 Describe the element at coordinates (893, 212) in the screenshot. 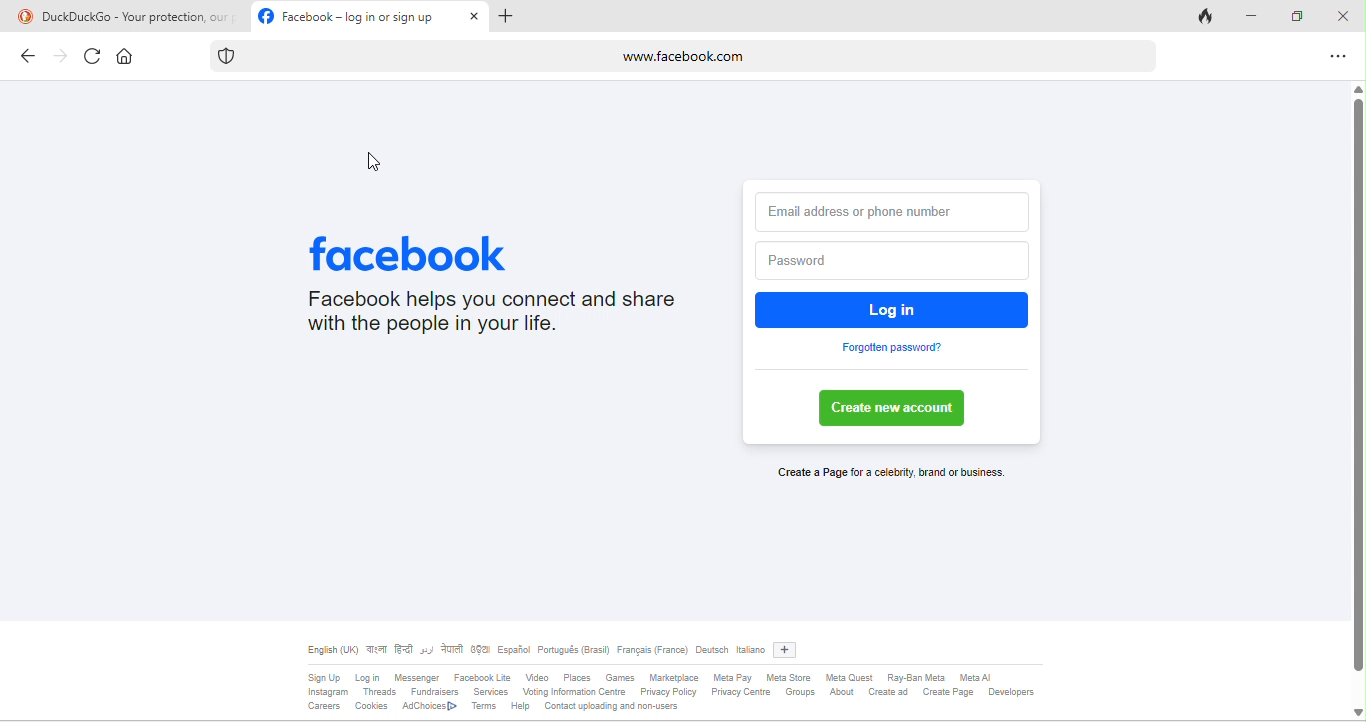

I see `email address or phone number` at that location.